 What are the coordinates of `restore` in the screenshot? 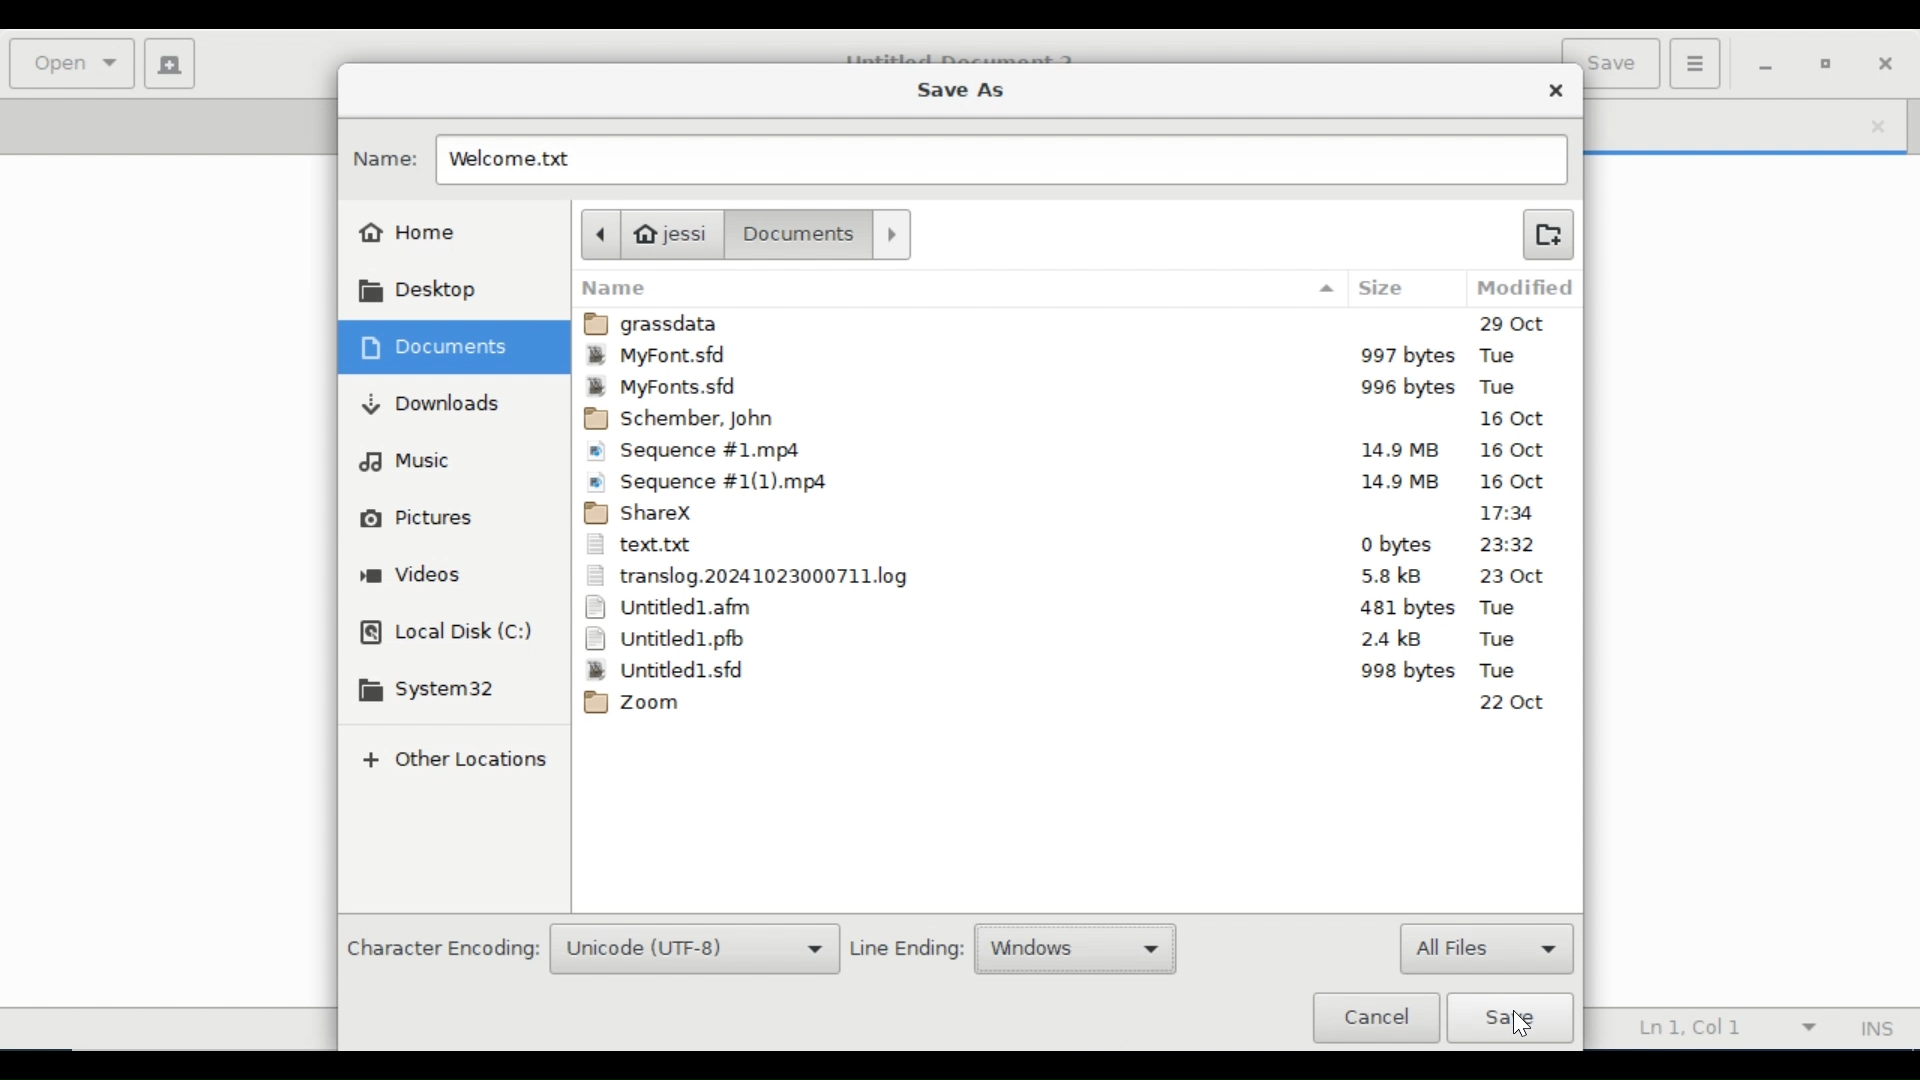 It's located at (1828, 65).